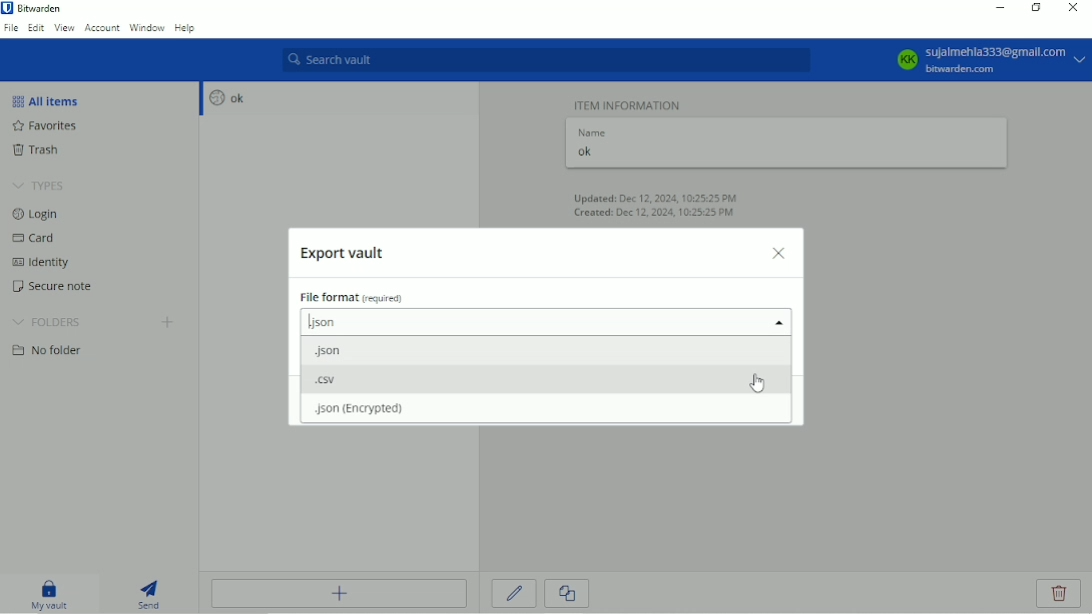 This screenshot has height=614, width=1092. I want to click on No folder, so click(52, 352).